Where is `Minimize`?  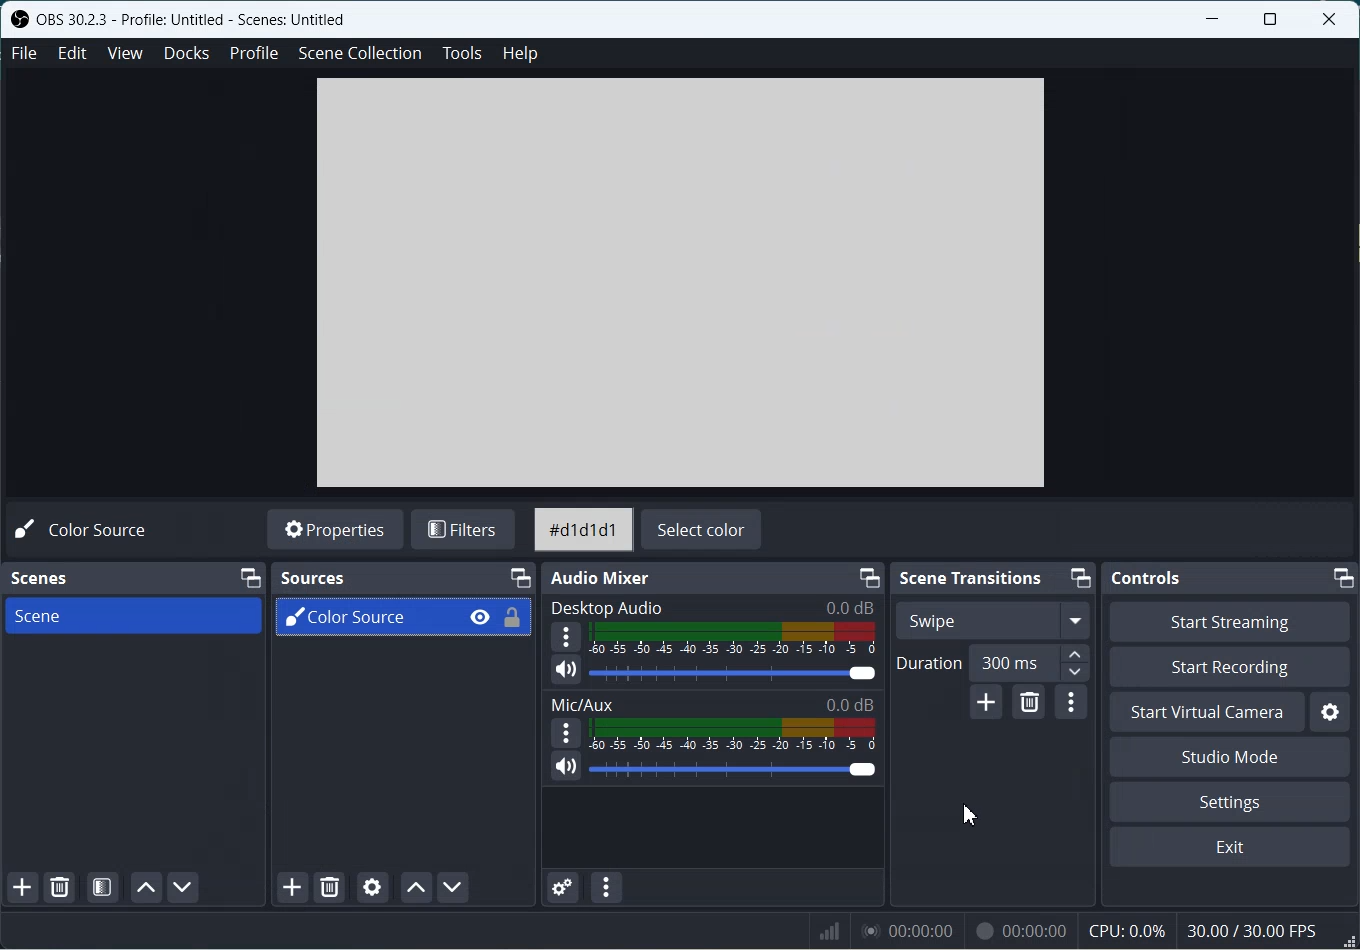
Minimize is located at coordinates (1345, 577).